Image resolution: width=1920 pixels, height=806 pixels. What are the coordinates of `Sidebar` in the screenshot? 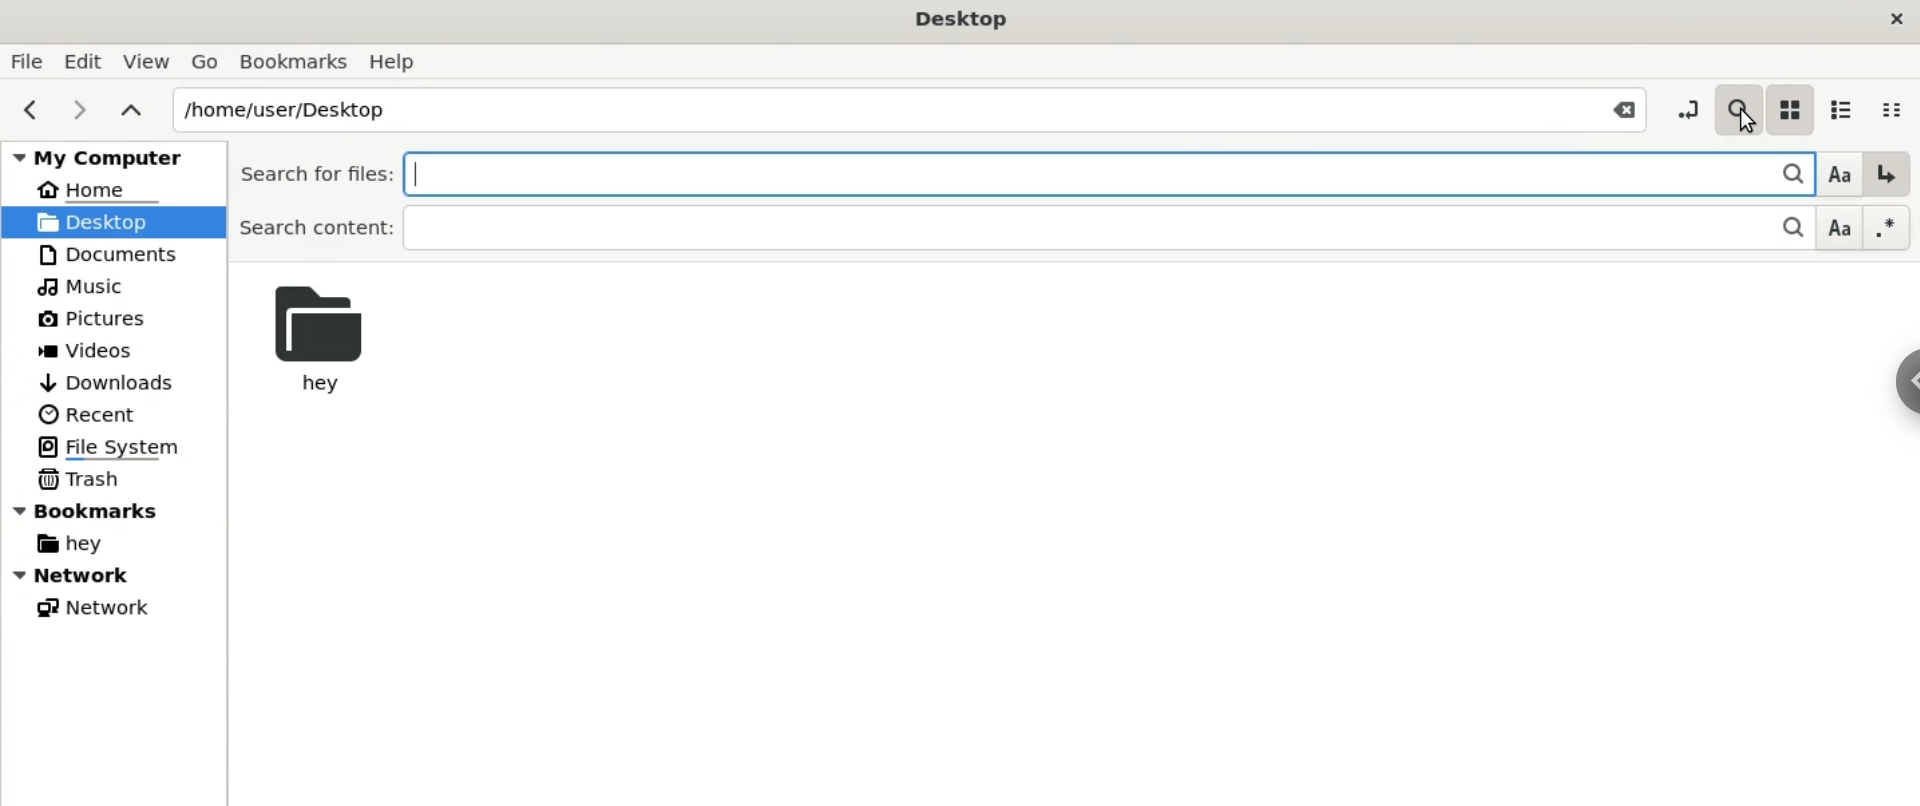 It's located at (1896, 384).